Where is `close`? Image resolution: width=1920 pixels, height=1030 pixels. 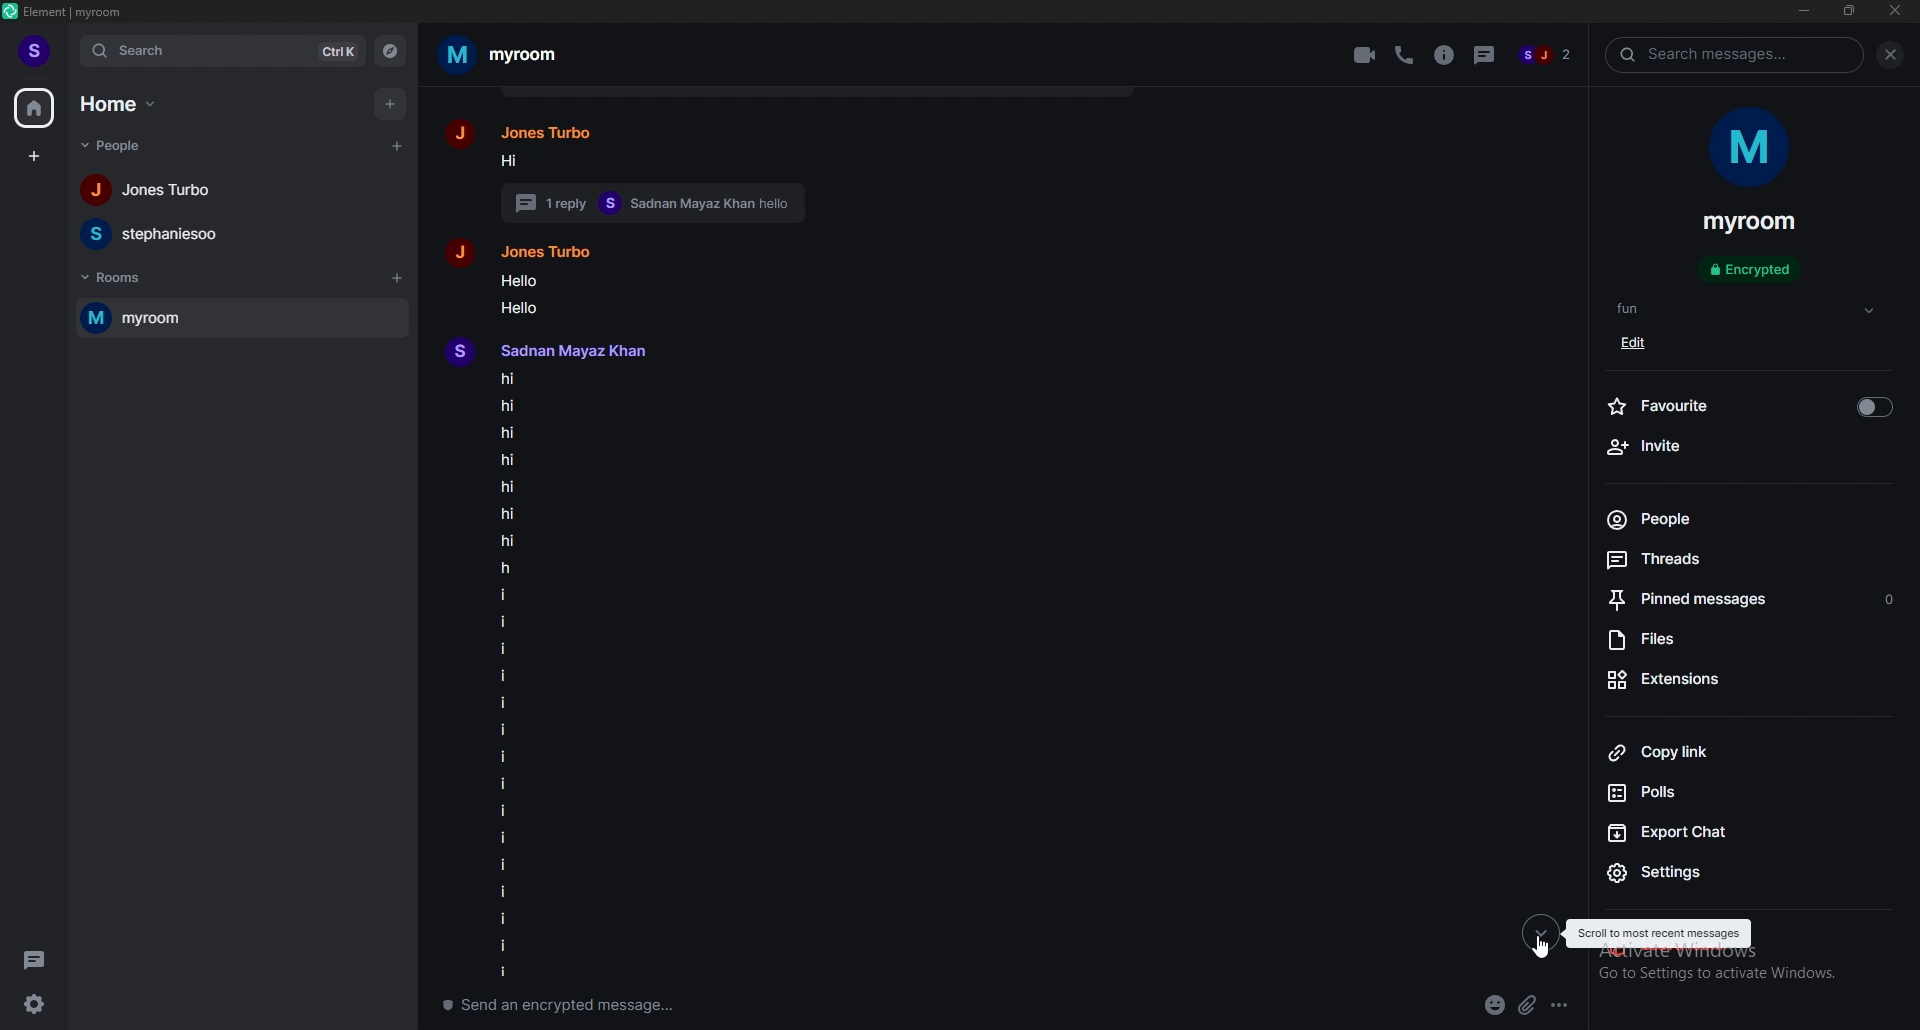 close is located at coordinates (1895, 10).